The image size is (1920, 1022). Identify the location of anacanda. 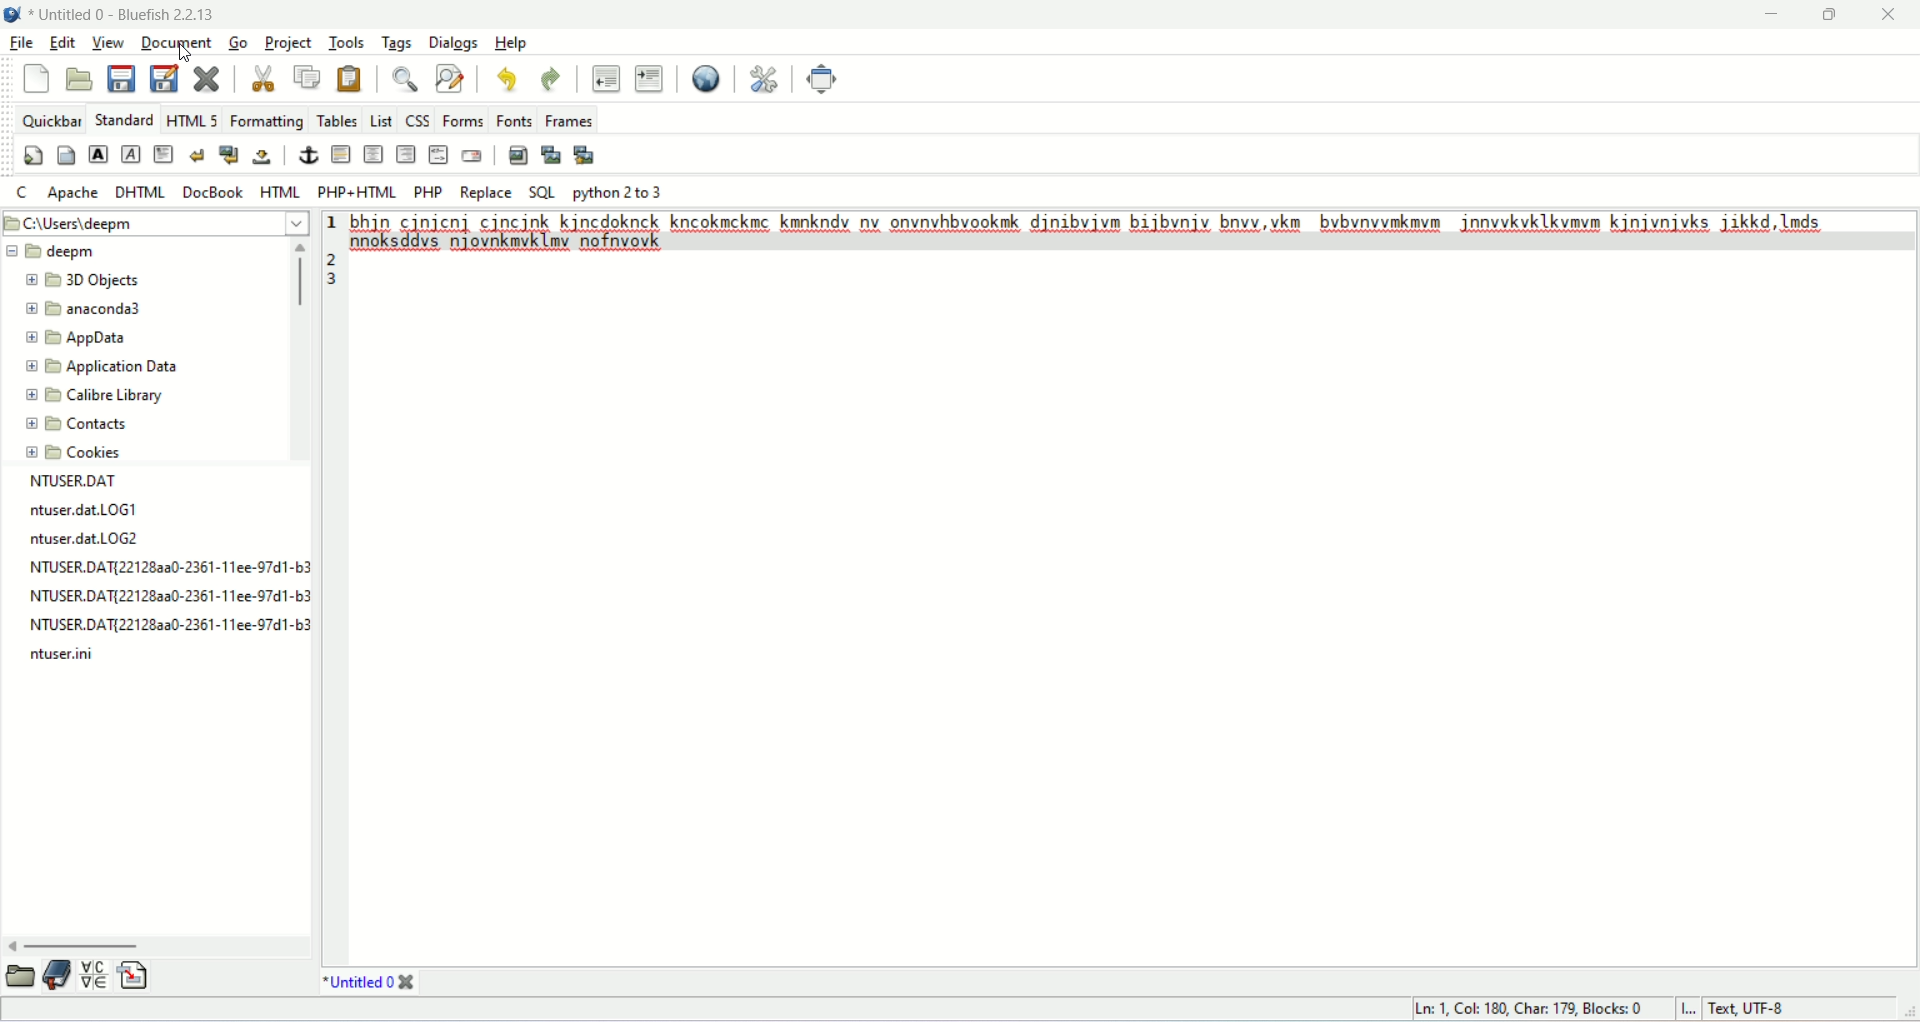
(93, 311).